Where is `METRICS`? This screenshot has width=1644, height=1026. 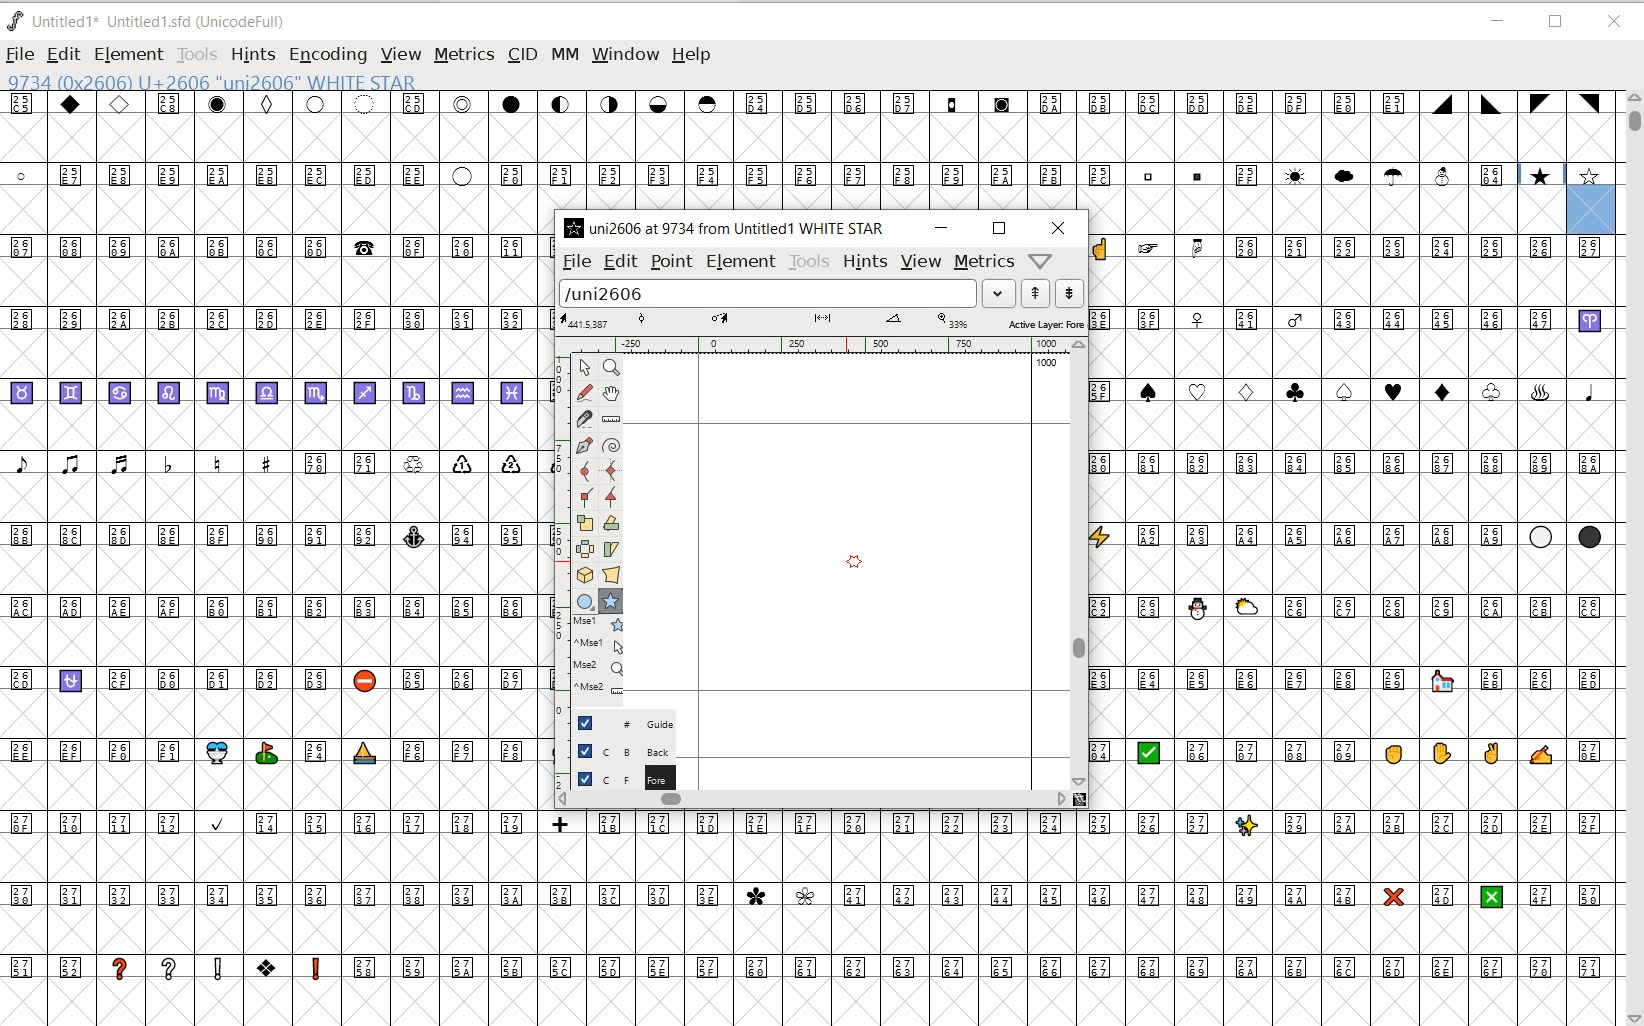 METRICS is located at coordinates (463, 54).